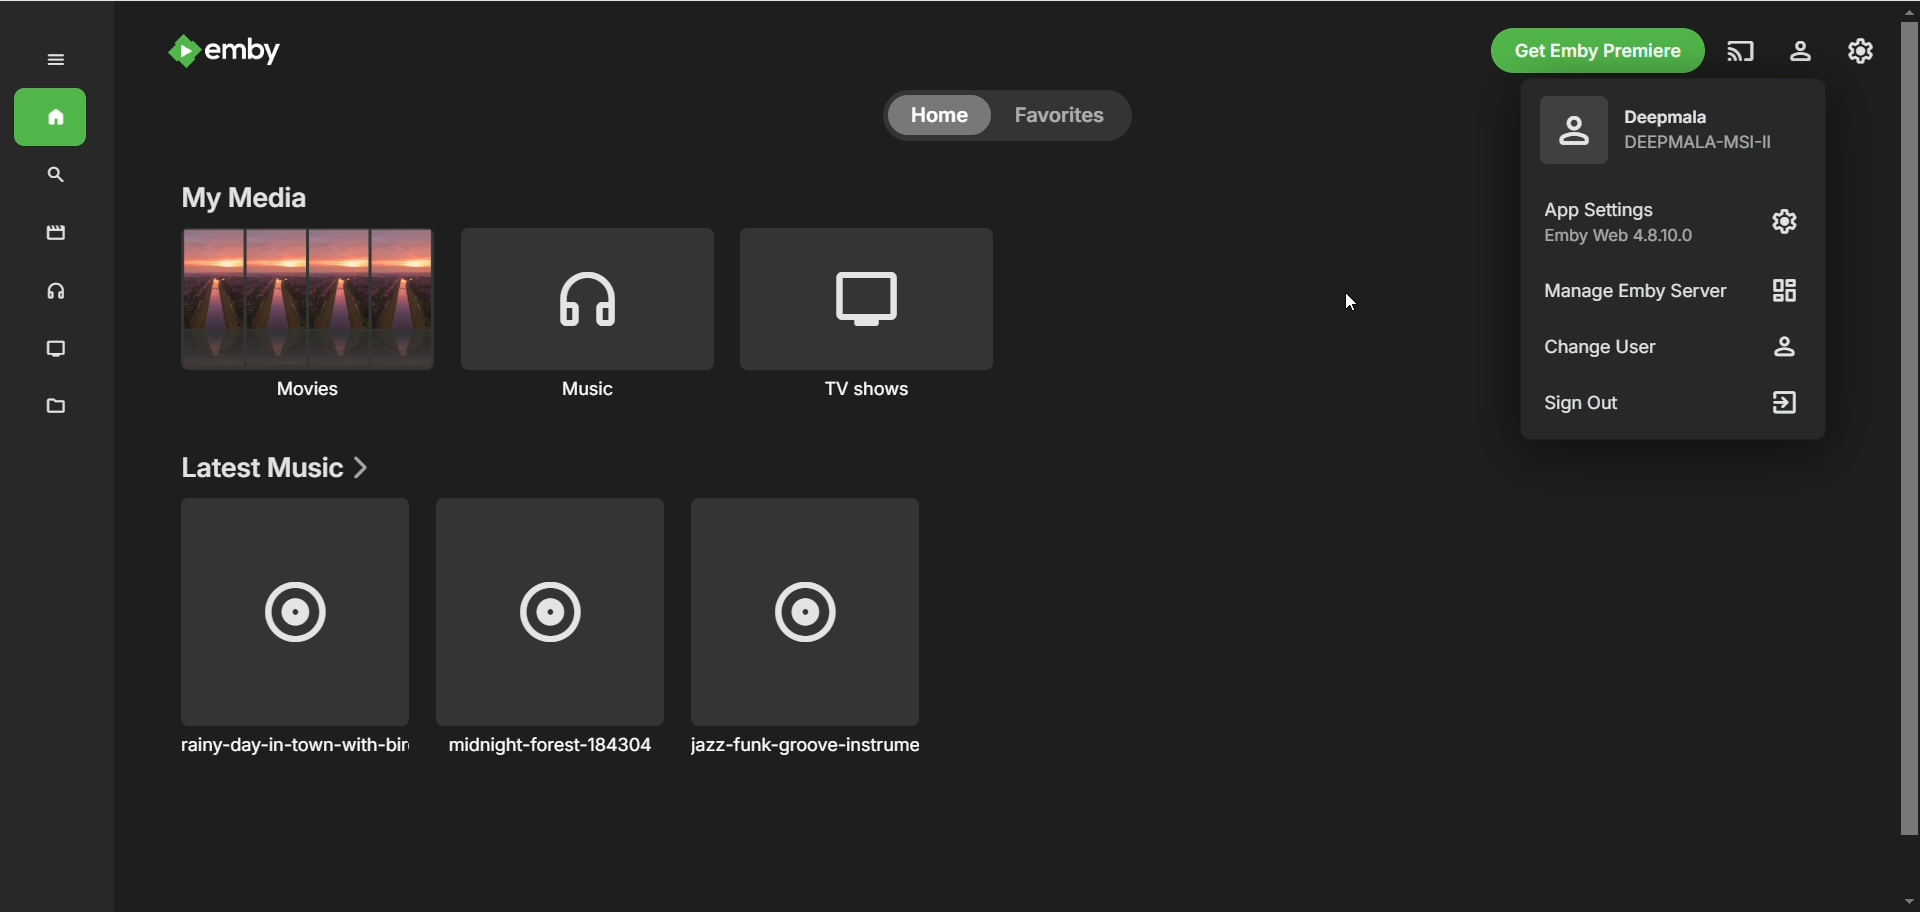 The height and width of the screenshot is (912, 1920). What do you see at coordinates (254, 55) in the screenshot?
I see `emby` at bounding box center [254, 55].